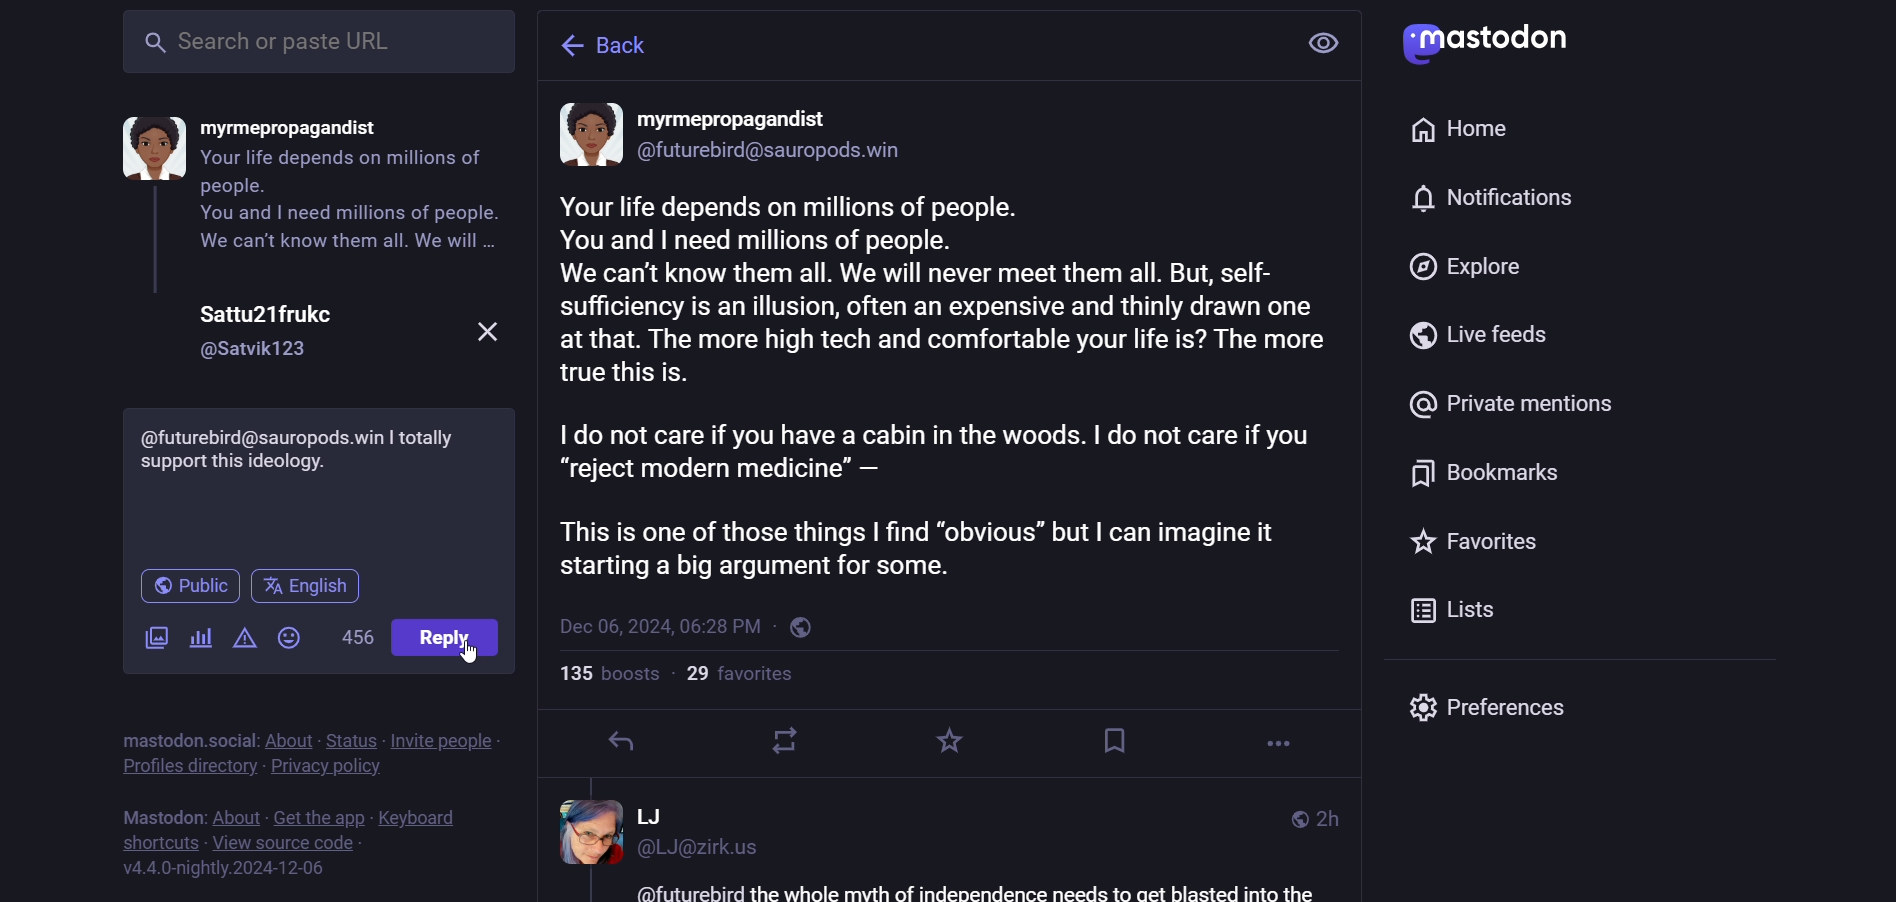 This screenshot has height=902, width=1896. What do you see at coordinates (1487, 472) in the screenshot?
I see `bookmark` at bounding box center [1487, 472].